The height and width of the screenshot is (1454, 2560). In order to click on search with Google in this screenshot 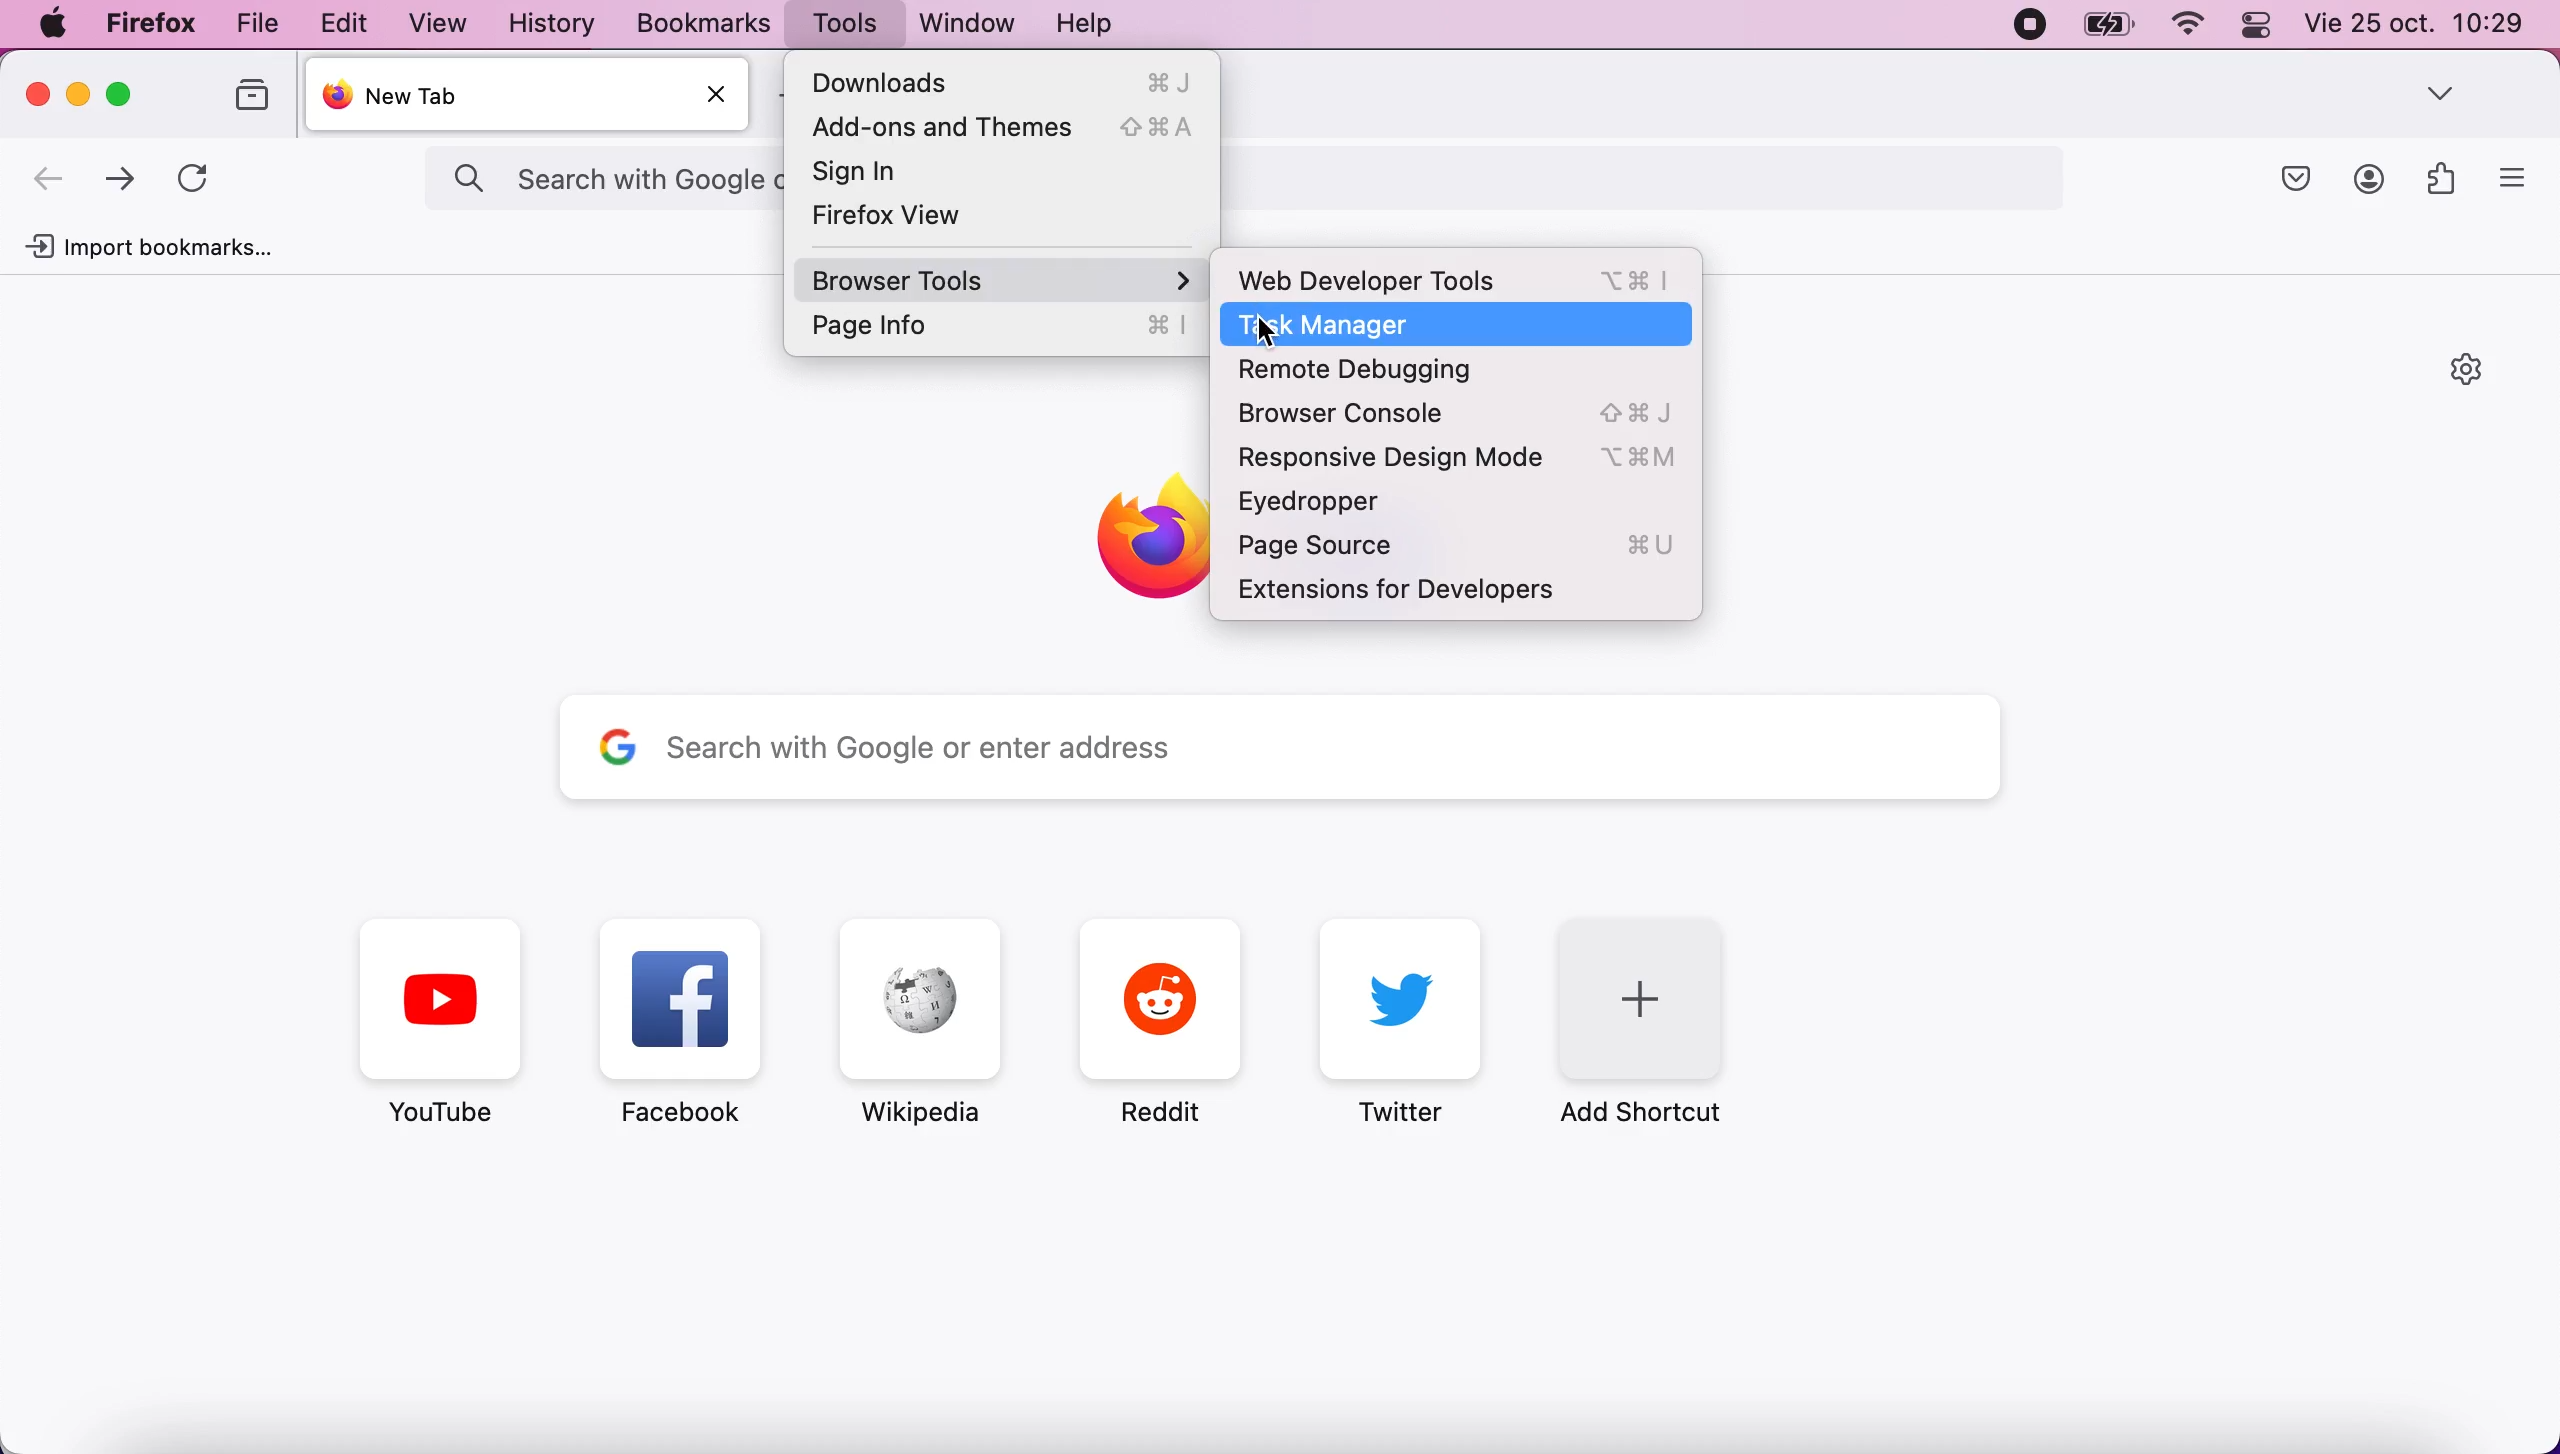, I will do `click(609, 181)`.